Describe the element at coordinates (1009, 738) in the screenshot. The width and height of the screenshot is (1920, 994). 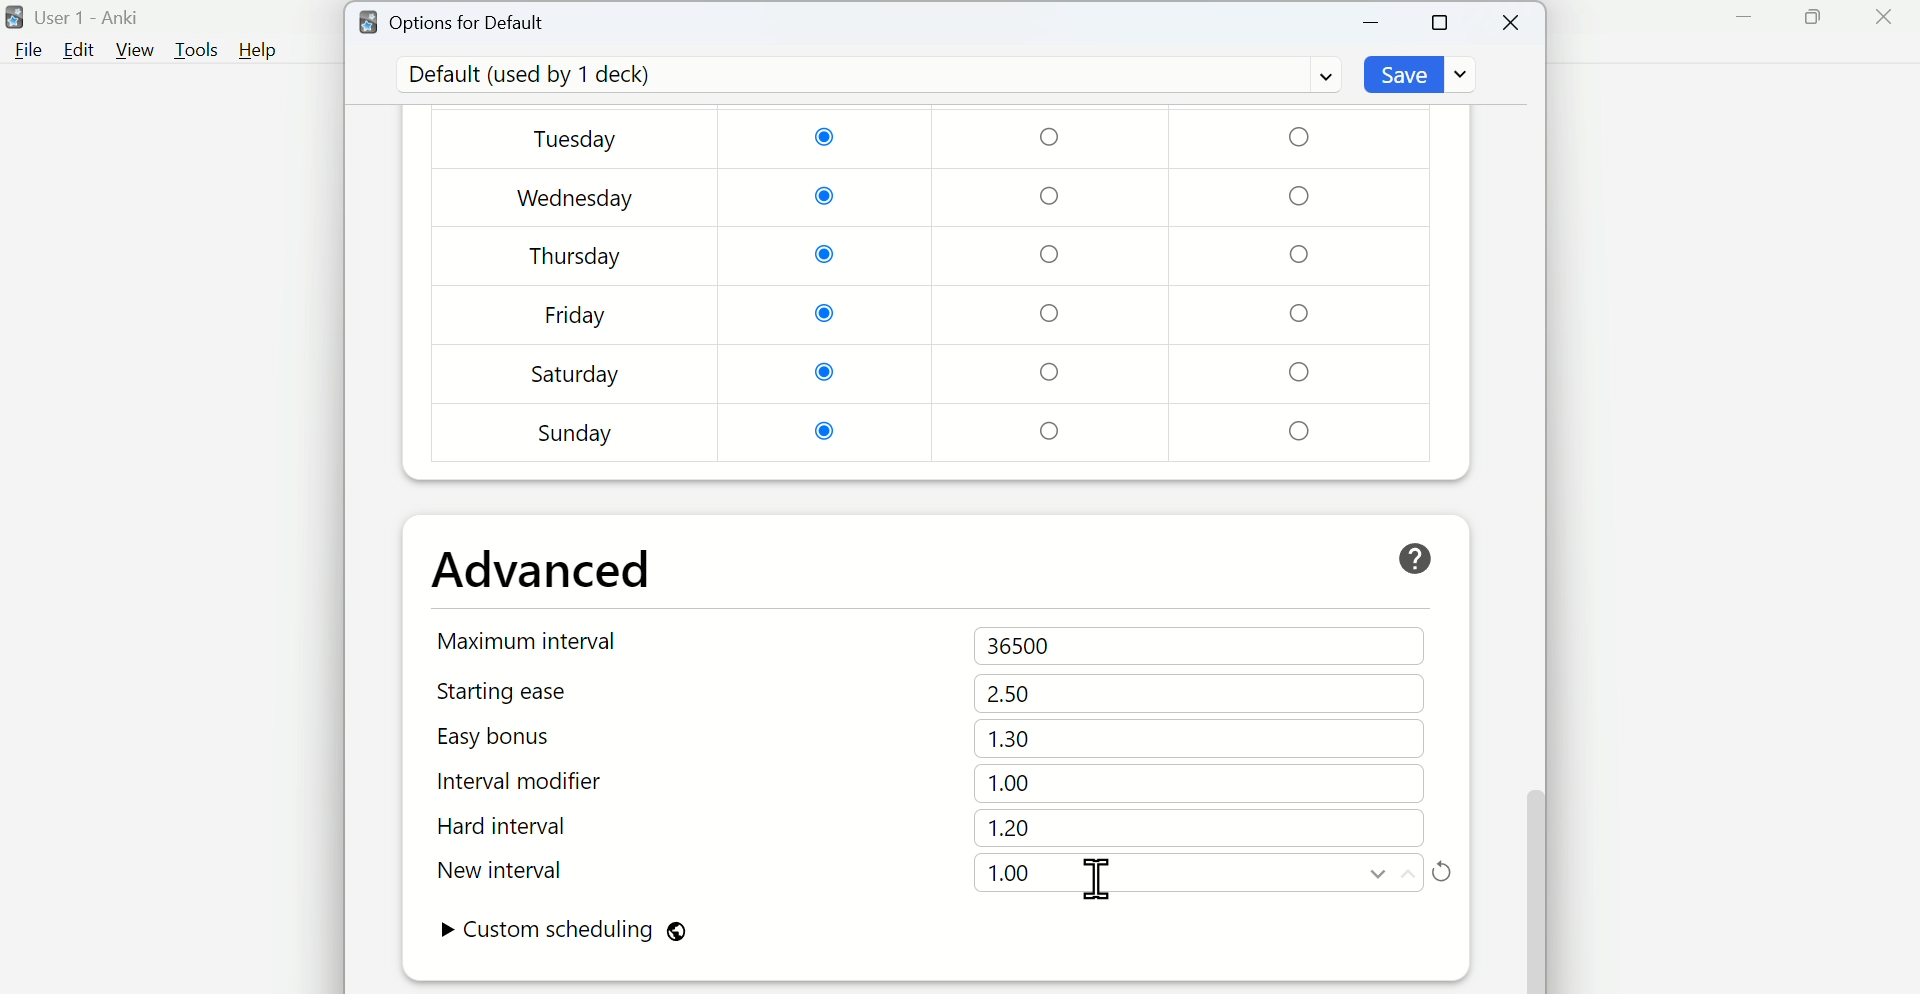
I see `1.30` at that location.